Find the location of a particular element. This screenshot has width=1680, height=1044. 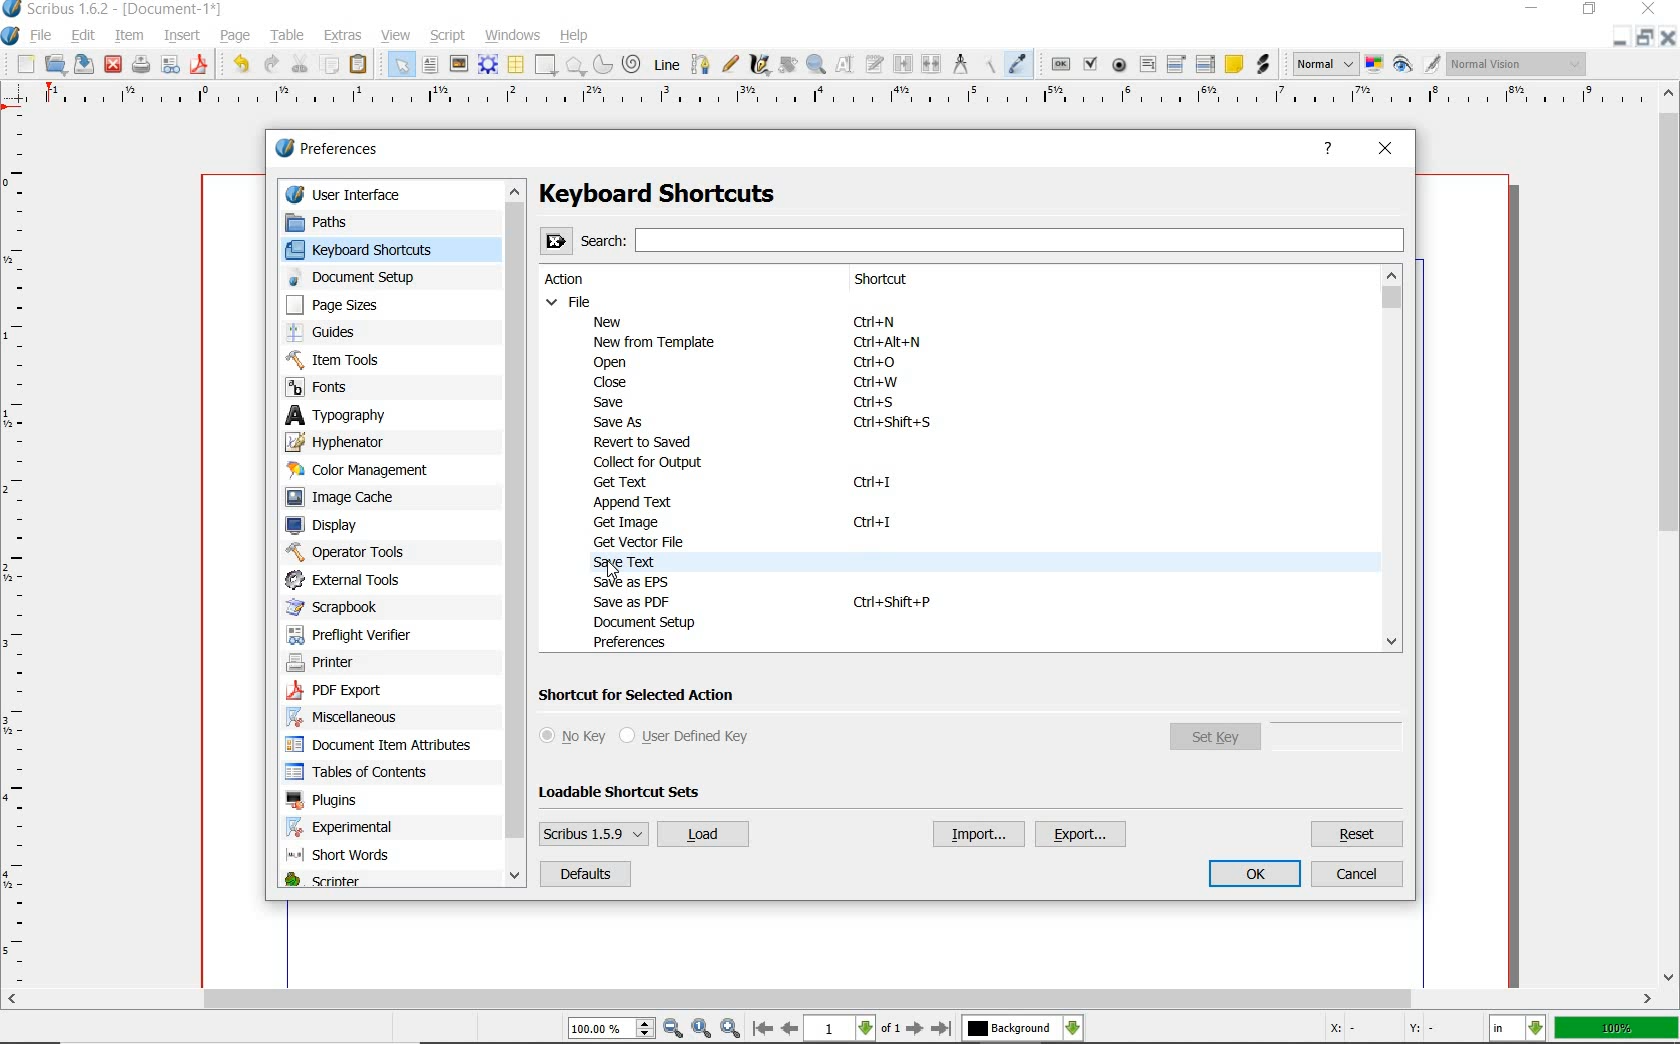

SAVE TEXT is located at coordinates (638, 562).